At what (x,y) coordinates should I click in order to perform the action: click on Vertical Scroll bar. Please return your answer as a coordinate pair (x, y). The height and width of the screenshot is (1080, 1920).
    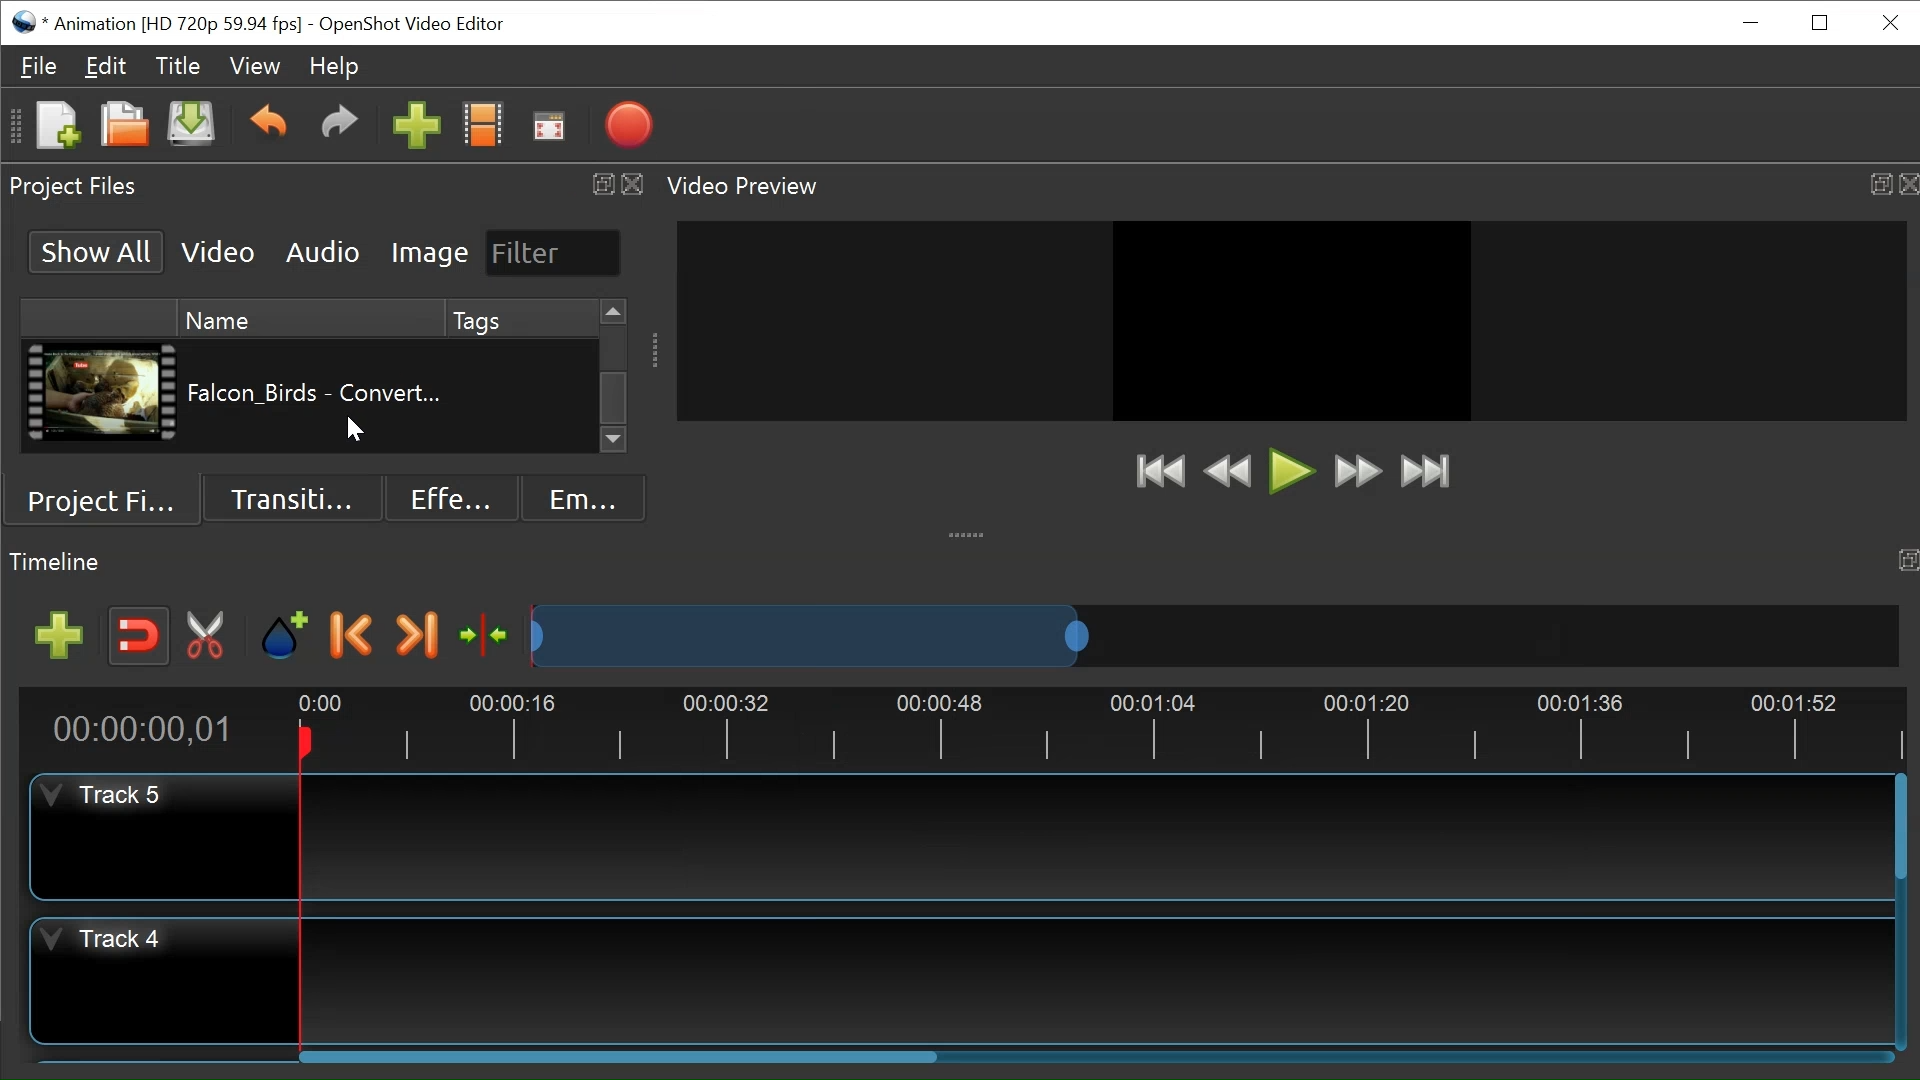
    Looking at the image, I should click on (1903, 829).